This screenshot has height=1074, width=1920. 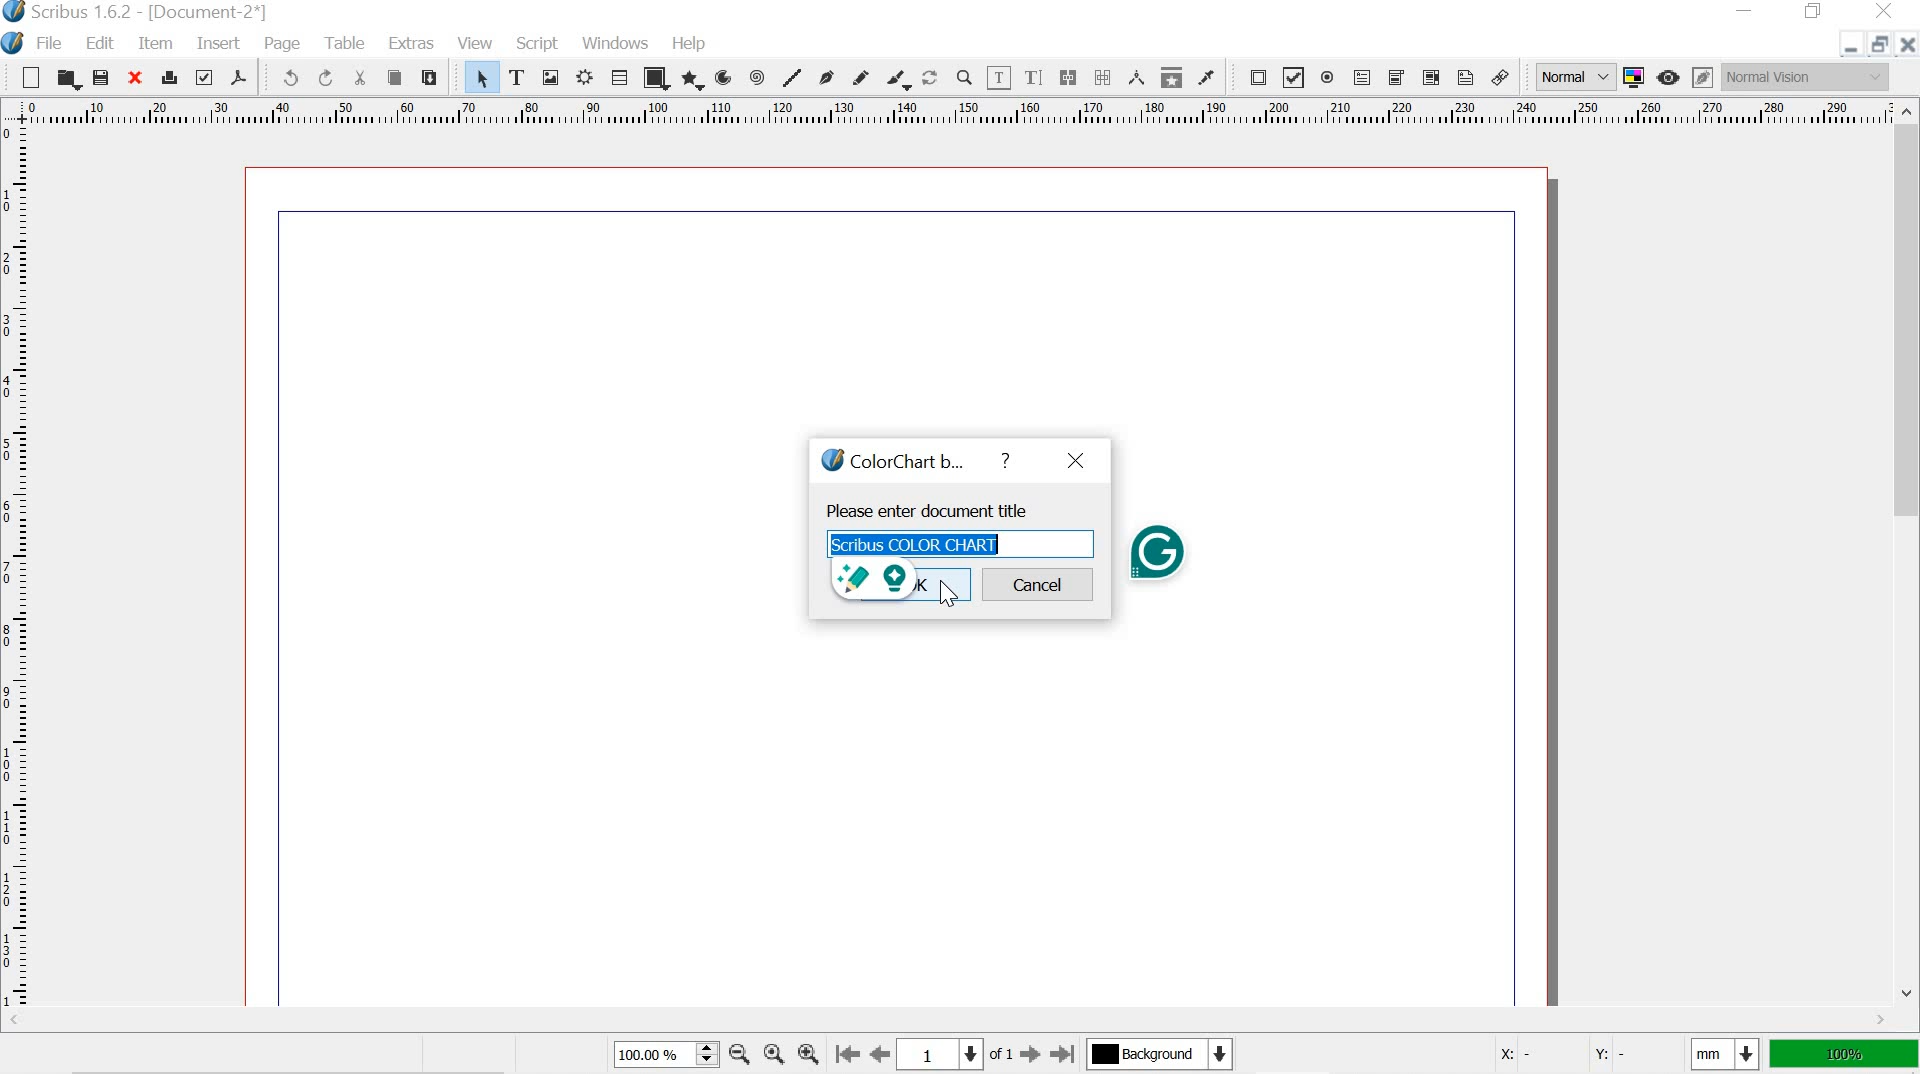 I want to click on link annotation, so click(x=1503, y=78).